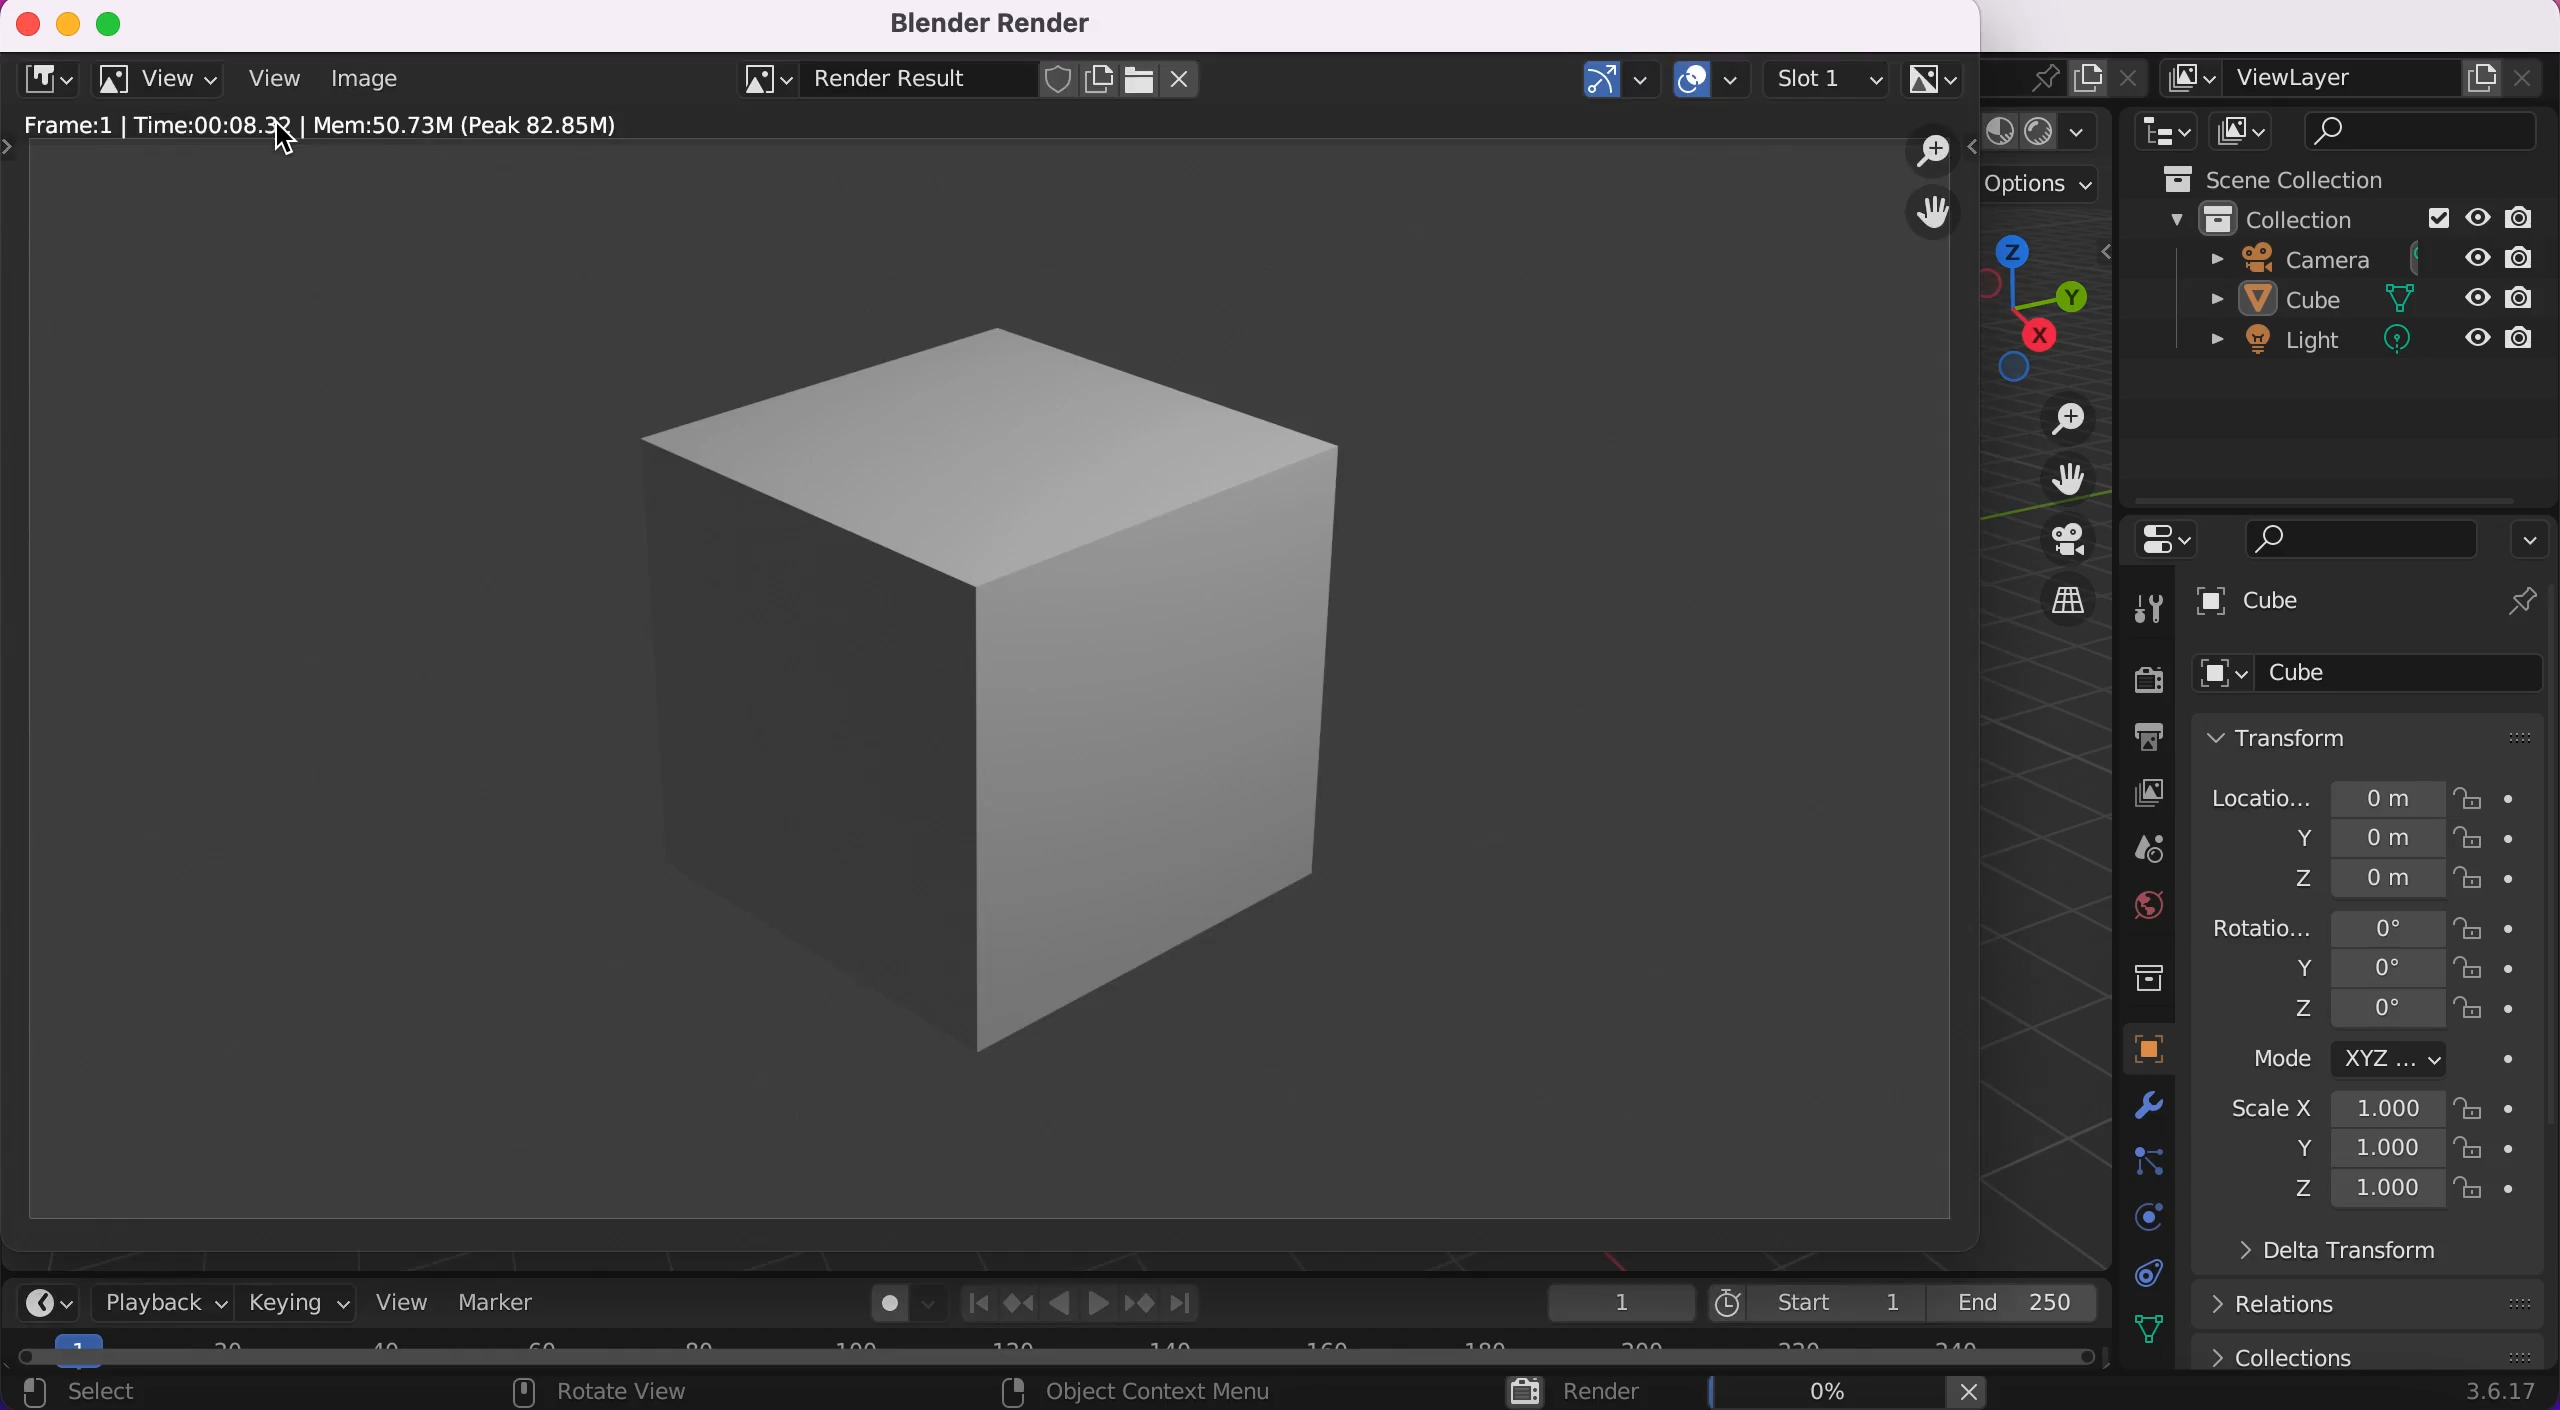 The image size is (2560, 1410). What do you see at coordinates (2485, 798) in the screenshot?
I see `lock` at bounding box center [2485, 798].